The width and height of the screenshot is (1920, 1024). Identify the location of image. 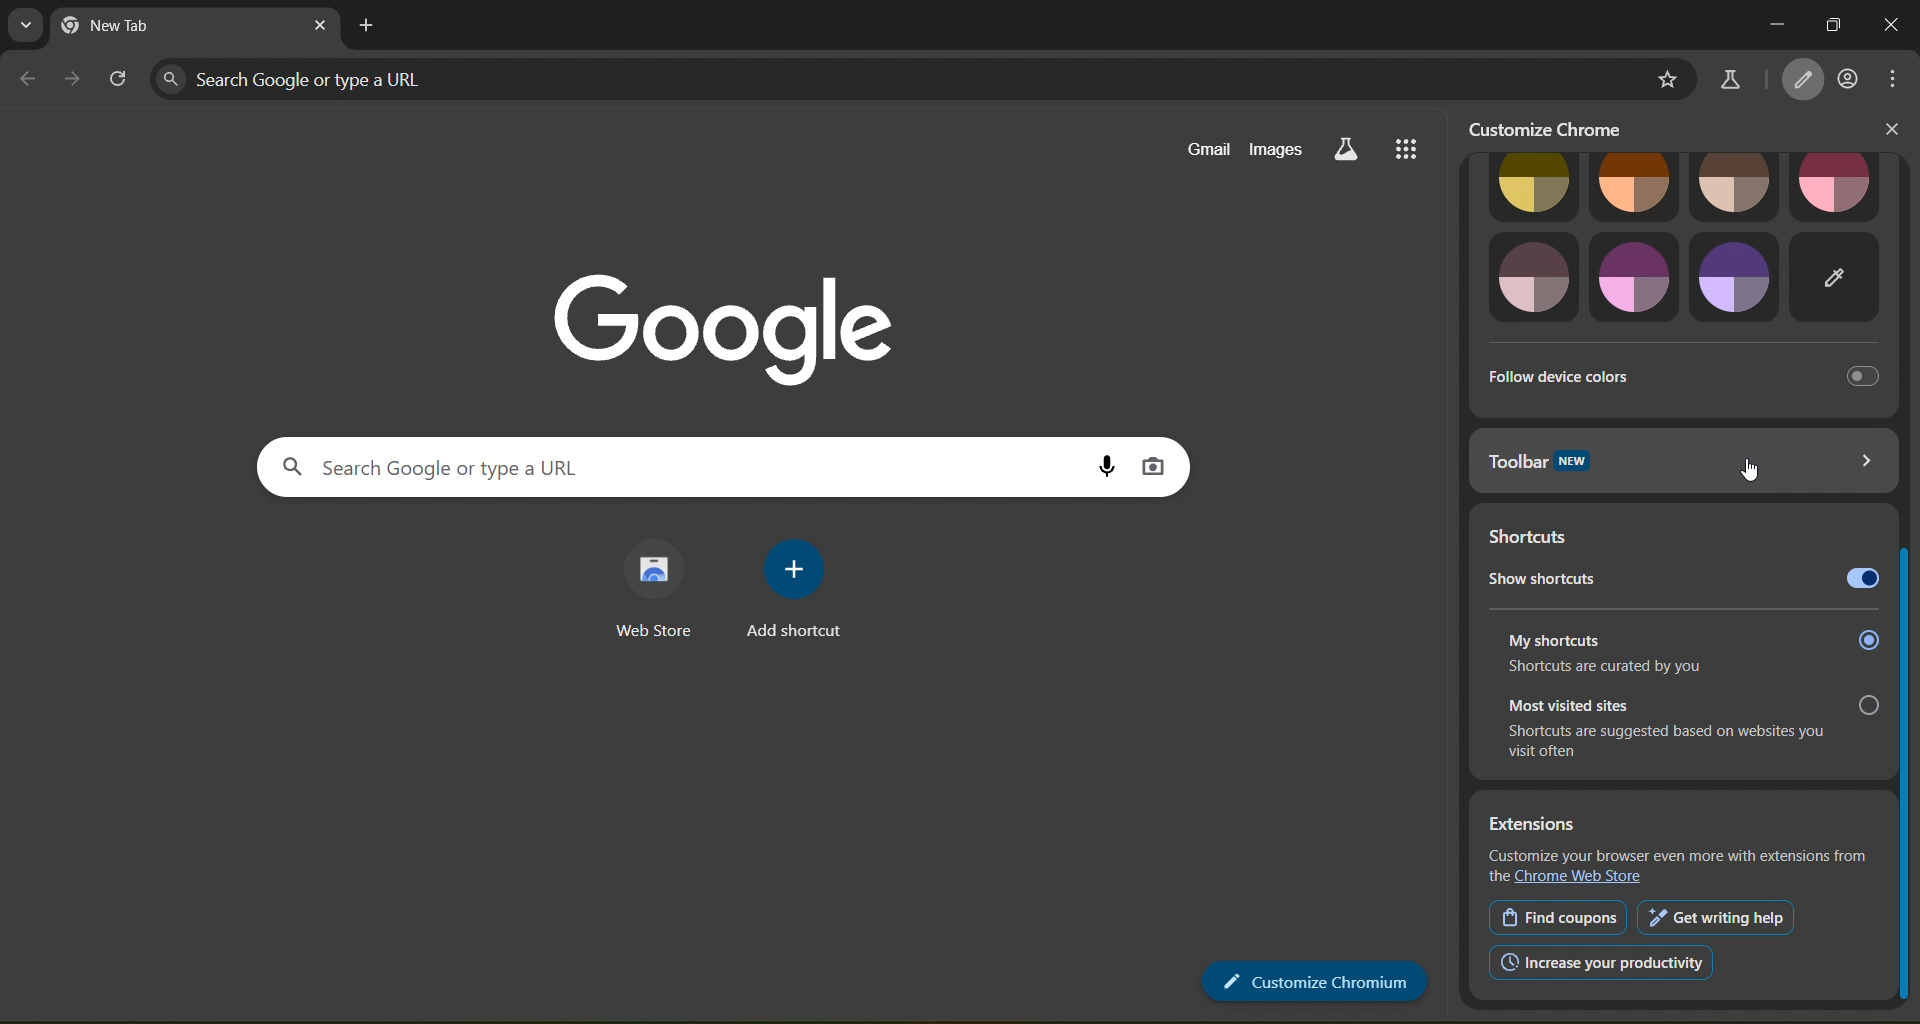
(1532, 280).